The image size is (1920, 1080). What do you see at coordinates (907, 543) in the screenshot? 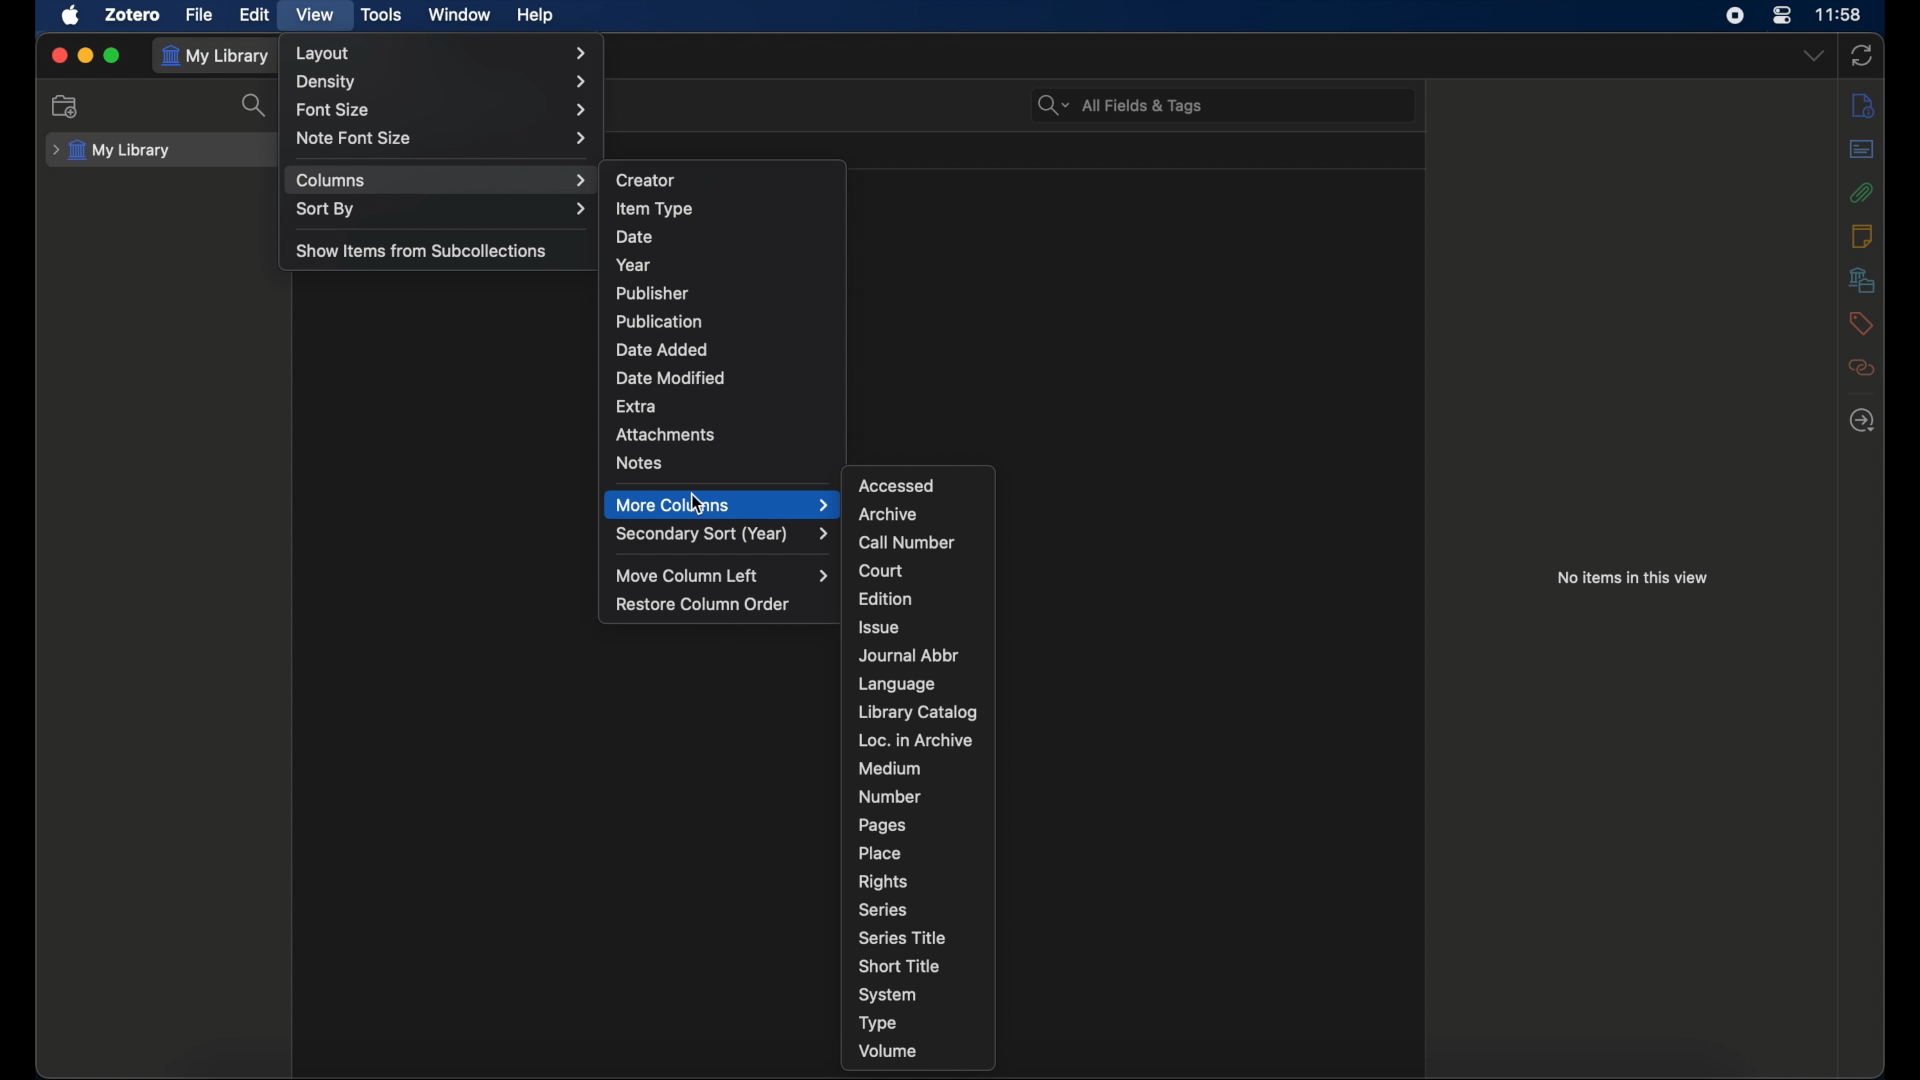
I see `call number` at bounding box center [907, 543].